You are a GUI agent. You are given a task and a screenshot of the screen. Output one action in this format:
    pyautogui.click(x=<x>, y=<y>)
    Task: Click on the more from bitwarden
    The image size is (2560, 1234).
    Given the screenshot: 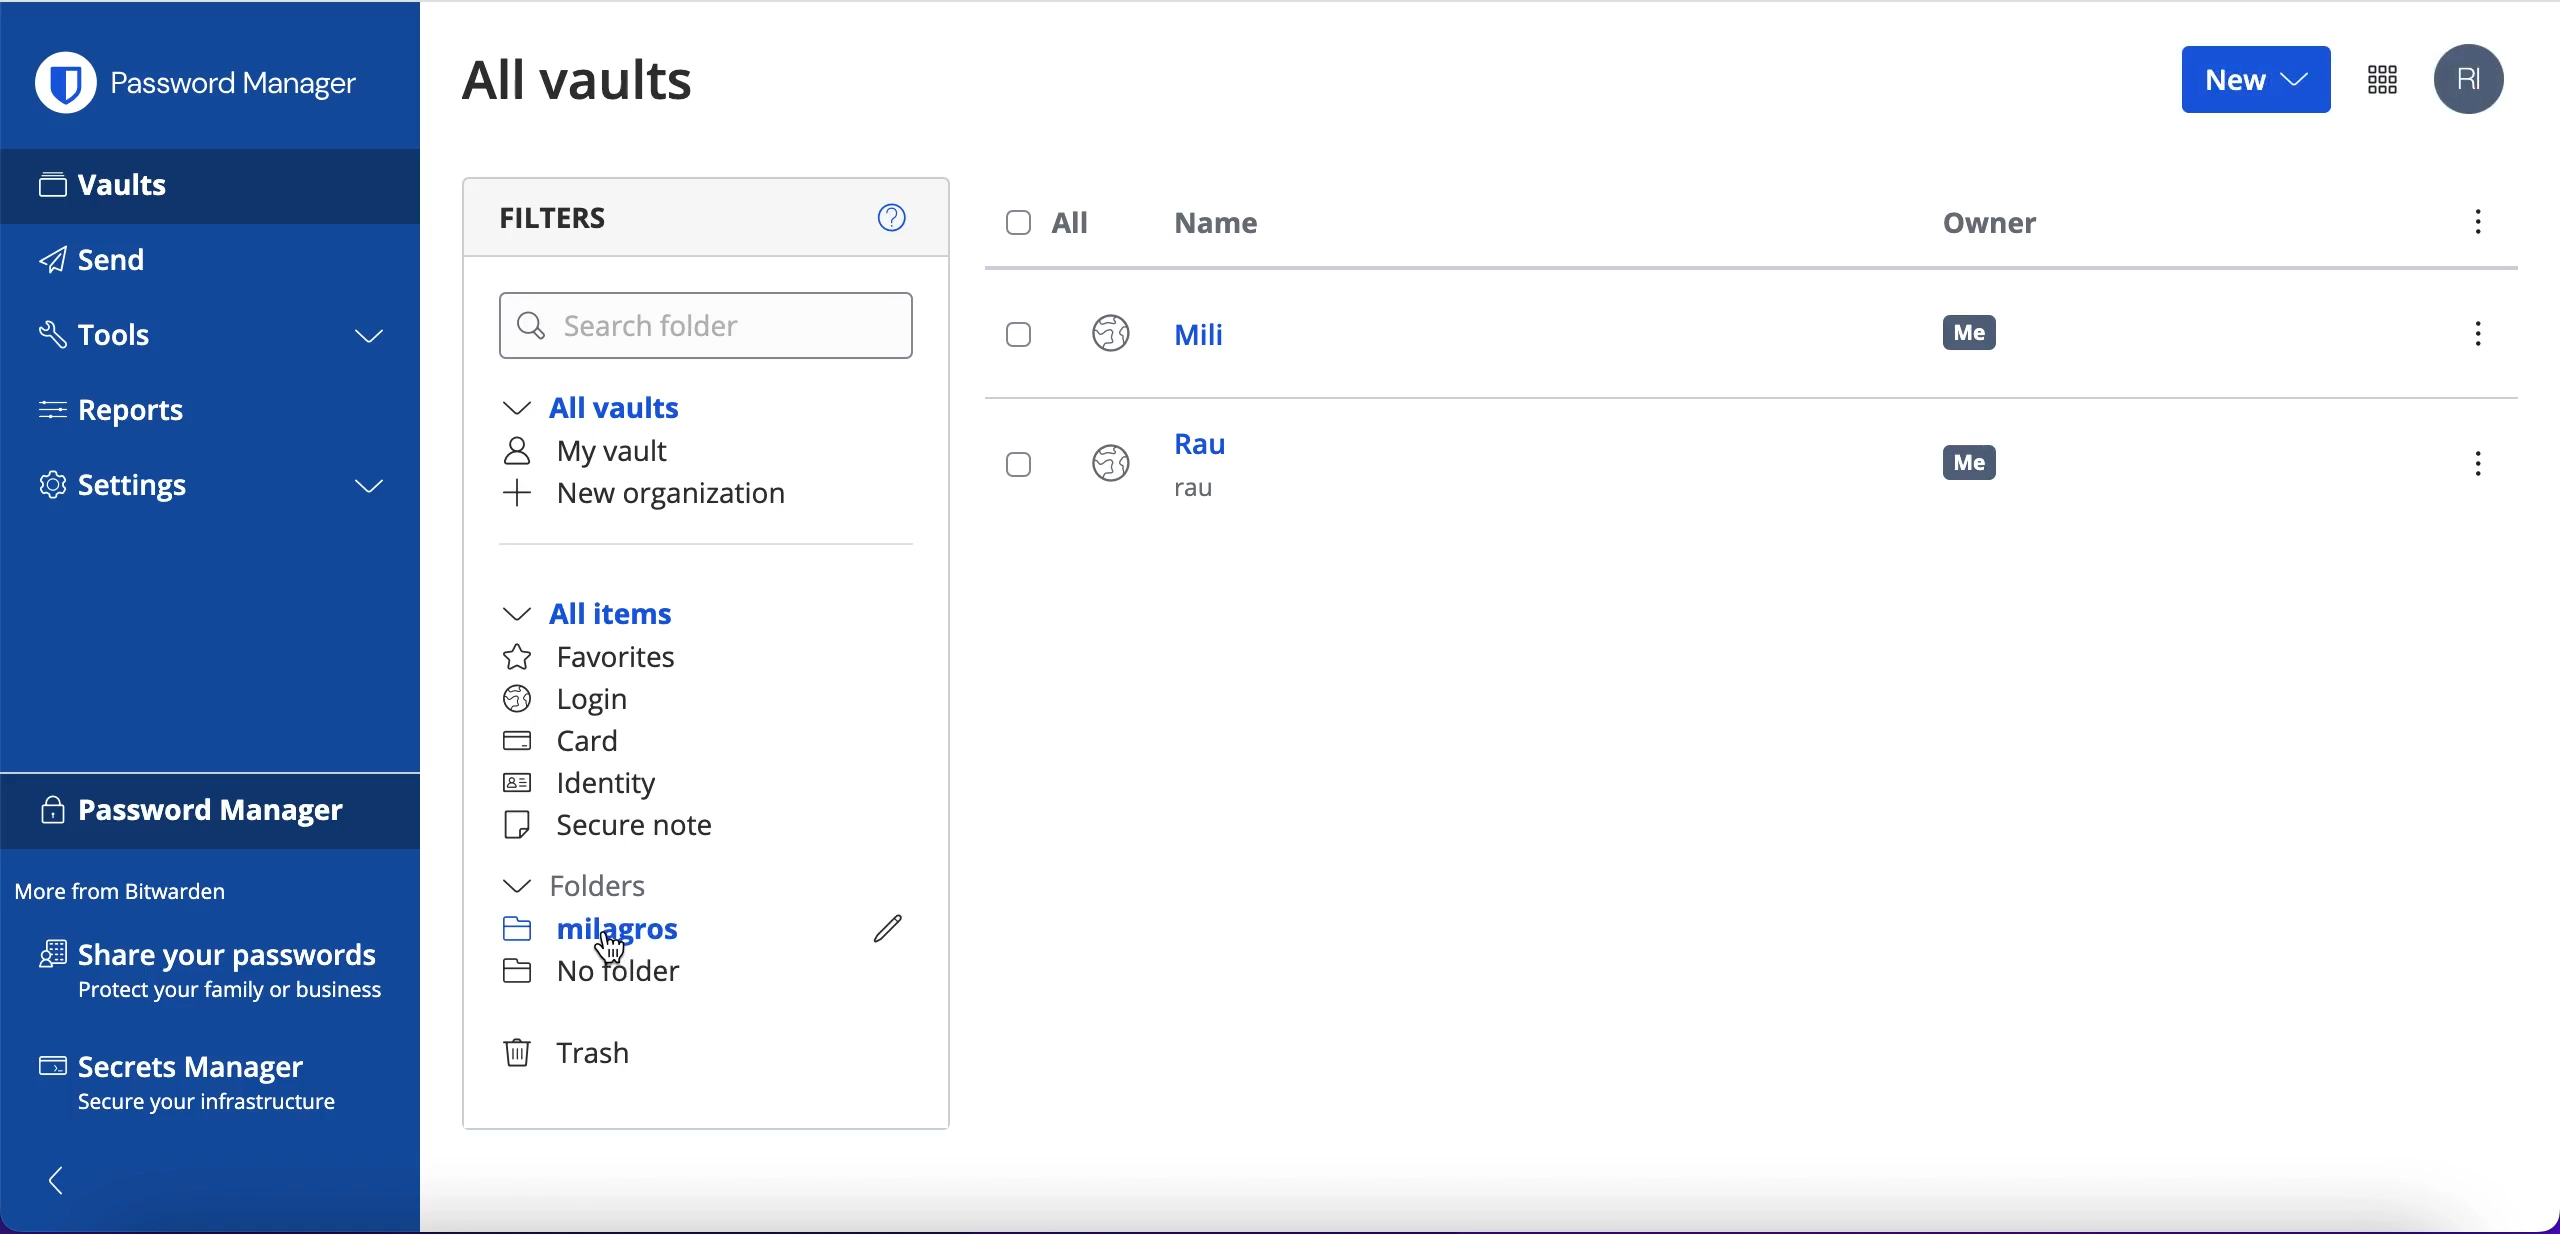 What is the action you would take?
    pyautogui.click(x=131, y=893)
    